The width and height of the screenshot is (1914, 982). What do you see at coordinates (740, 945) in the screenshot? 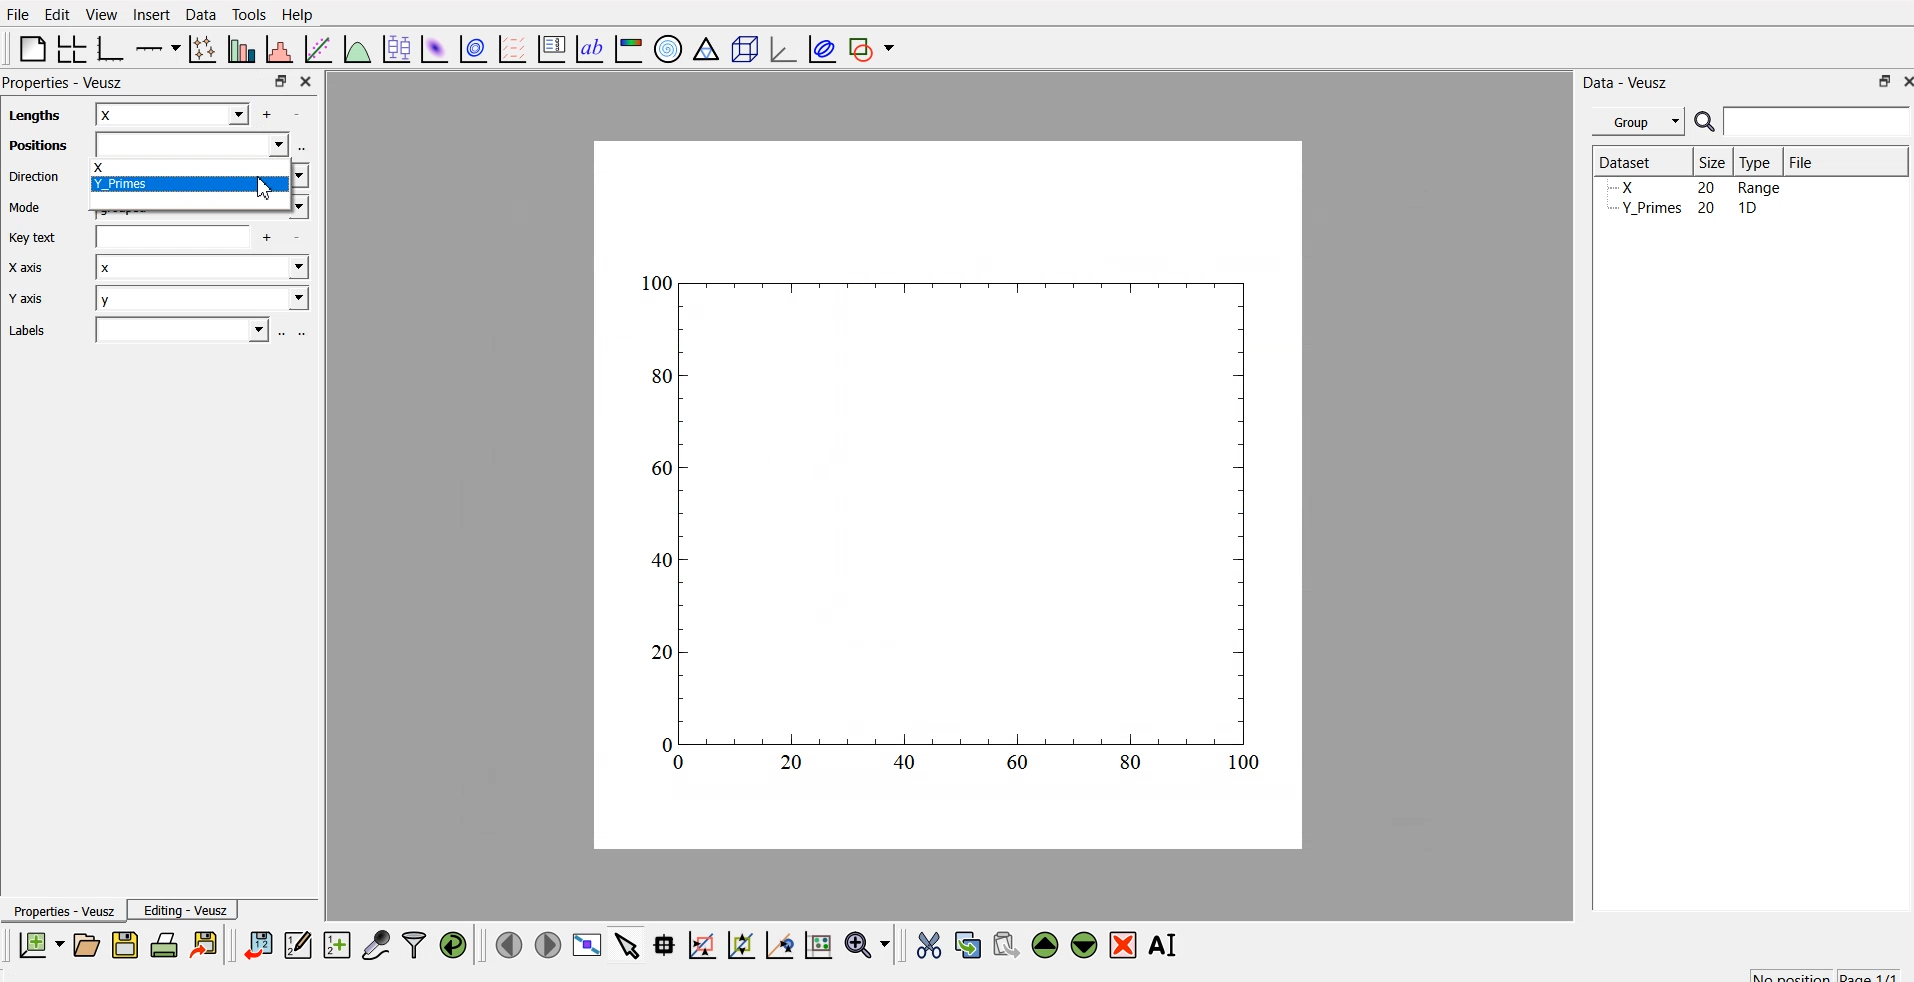
I see `draw ponts` at bounding box center [740, 945].